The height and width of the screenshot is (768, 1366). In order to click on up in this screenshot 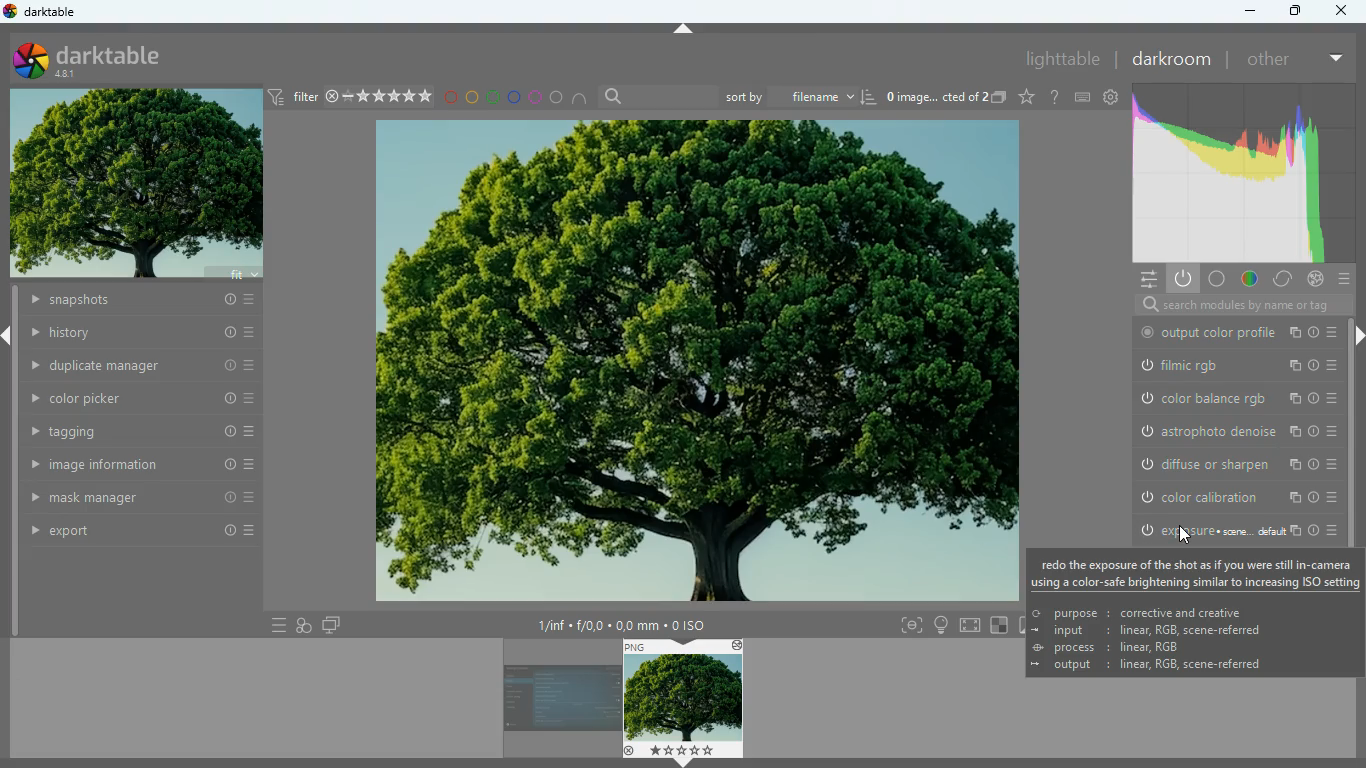, I will do `click(684, 27)`.